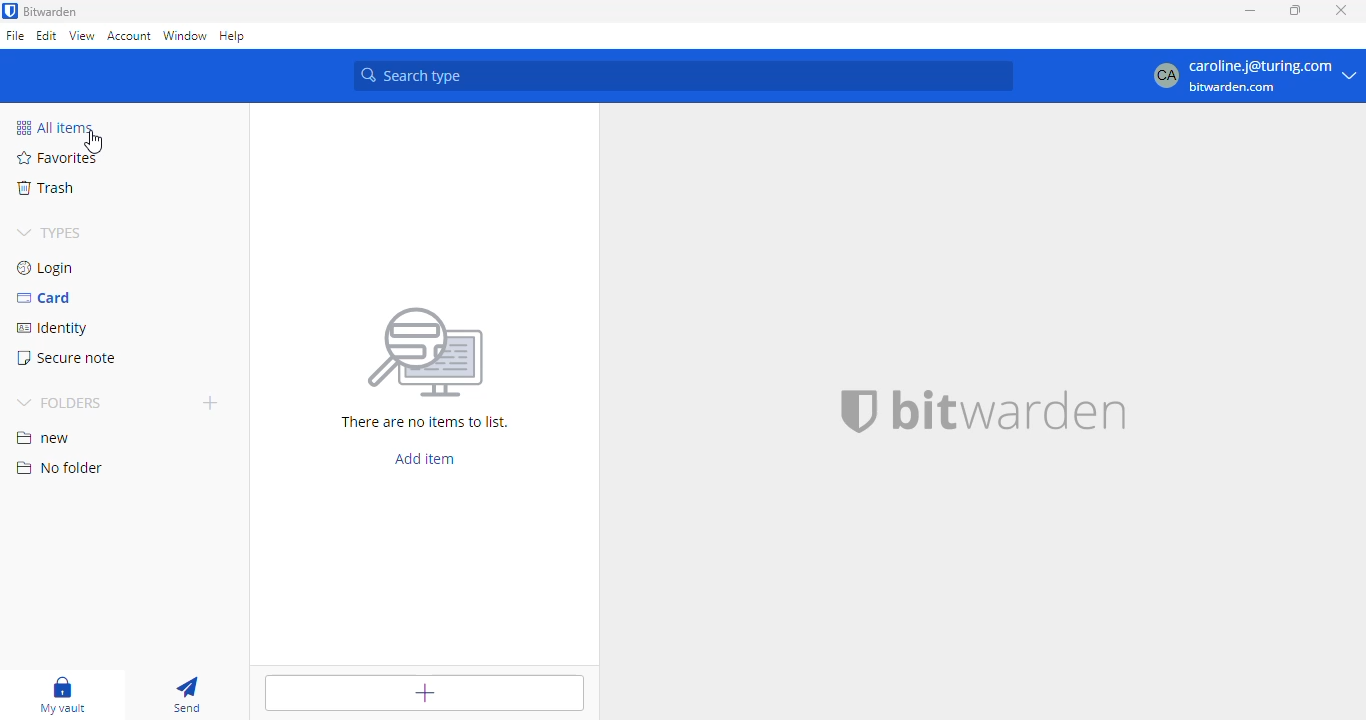 The image size is (1366, 720). I want to click on edit, so click(46, 36).